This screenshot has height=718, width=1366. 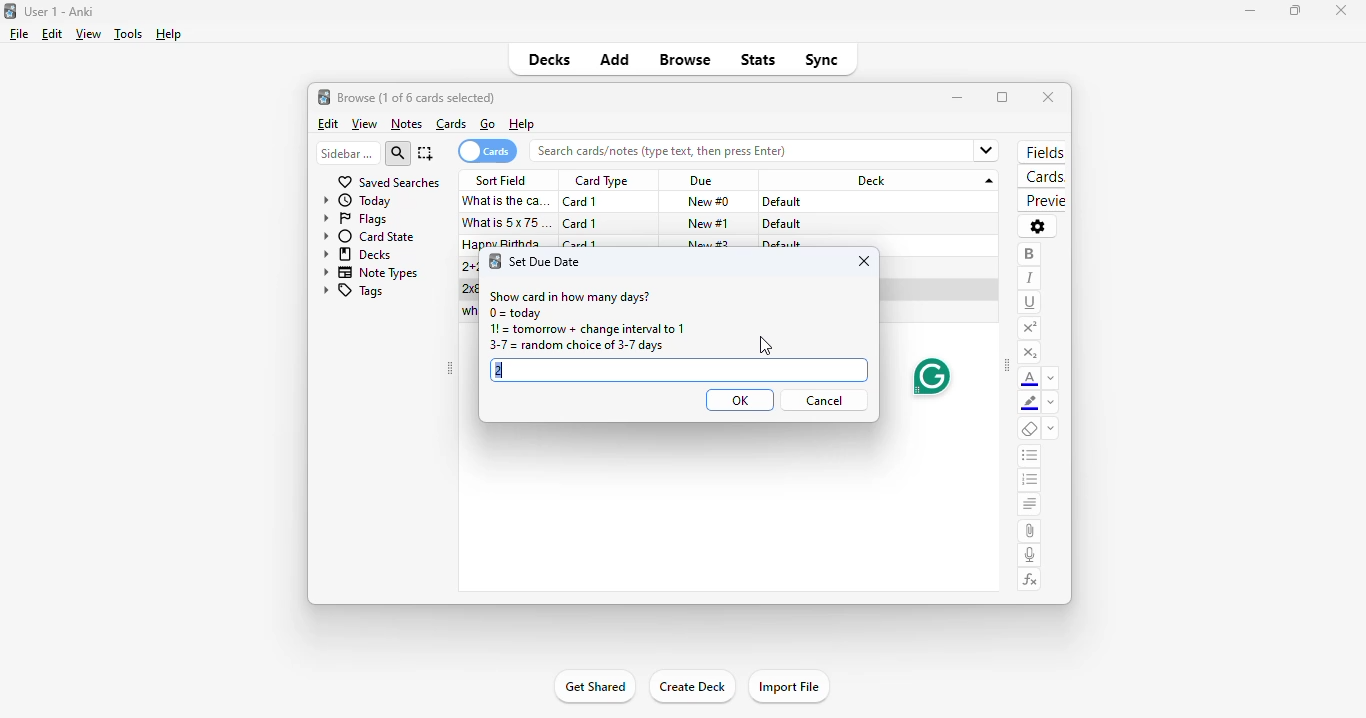 I want to click on help, so click(x=521, y=125).